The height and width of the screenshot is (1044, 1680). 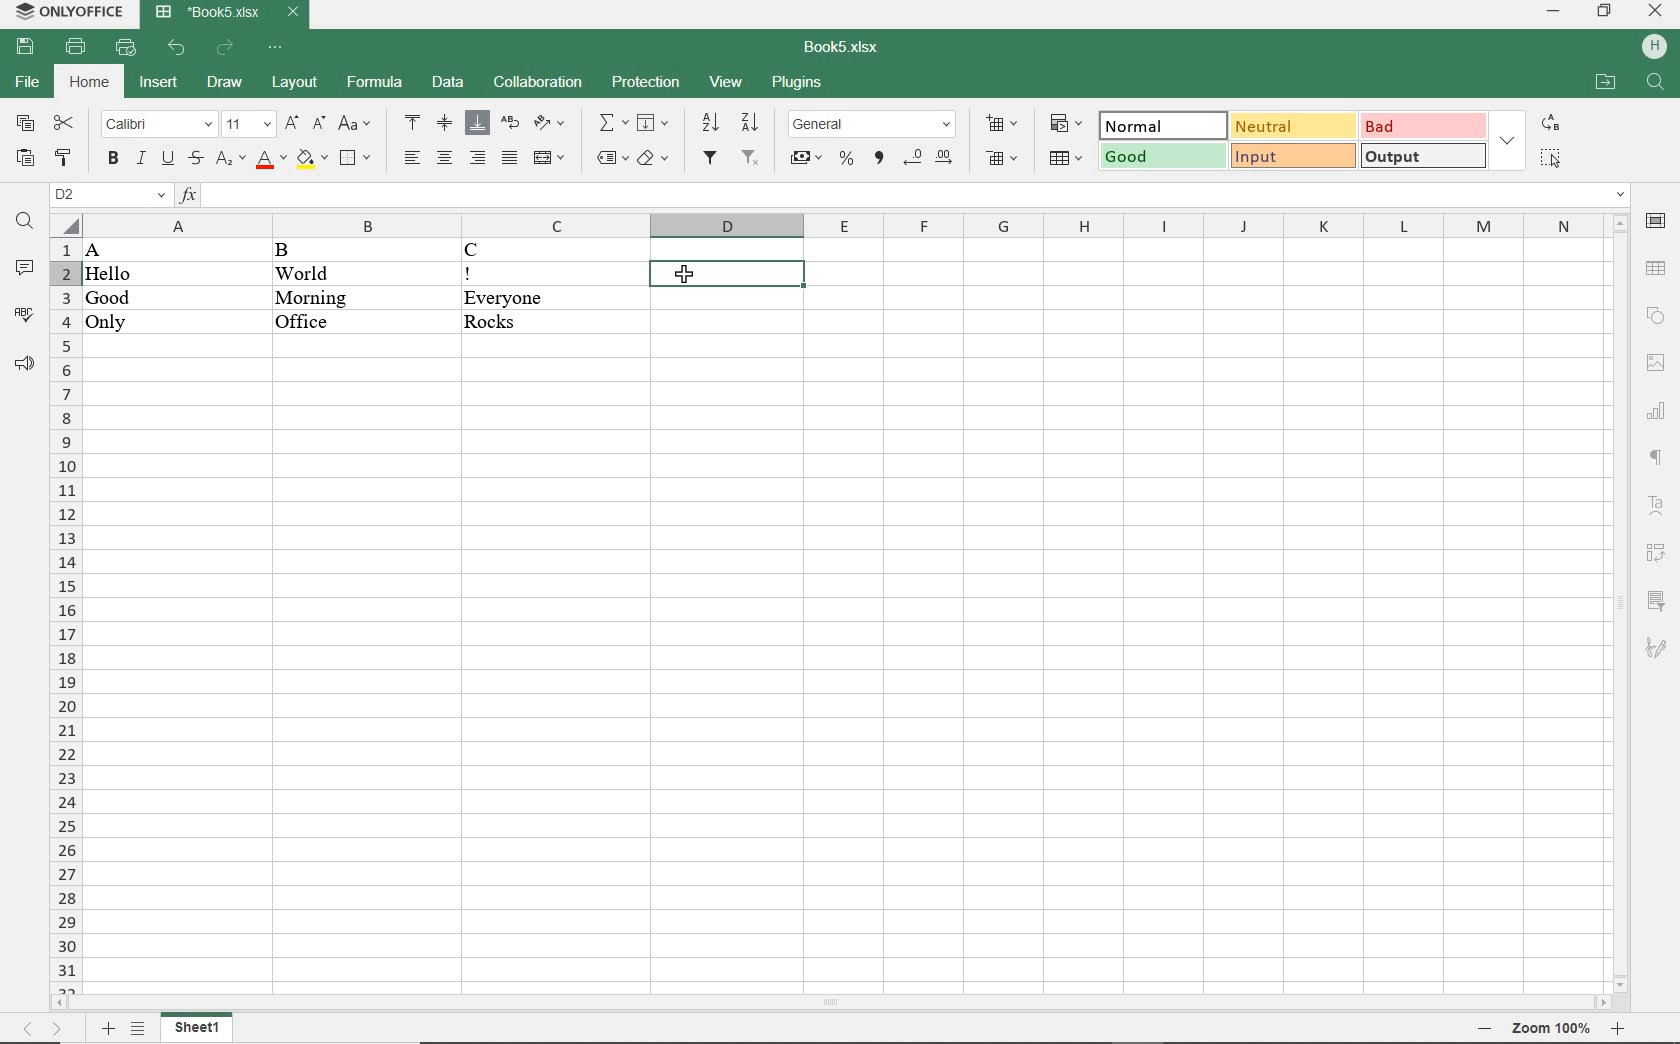 What do you see at coordinates (414, 122) in the screenshot?
I see `ALIGN TOP` at bounding box center [414, 122].